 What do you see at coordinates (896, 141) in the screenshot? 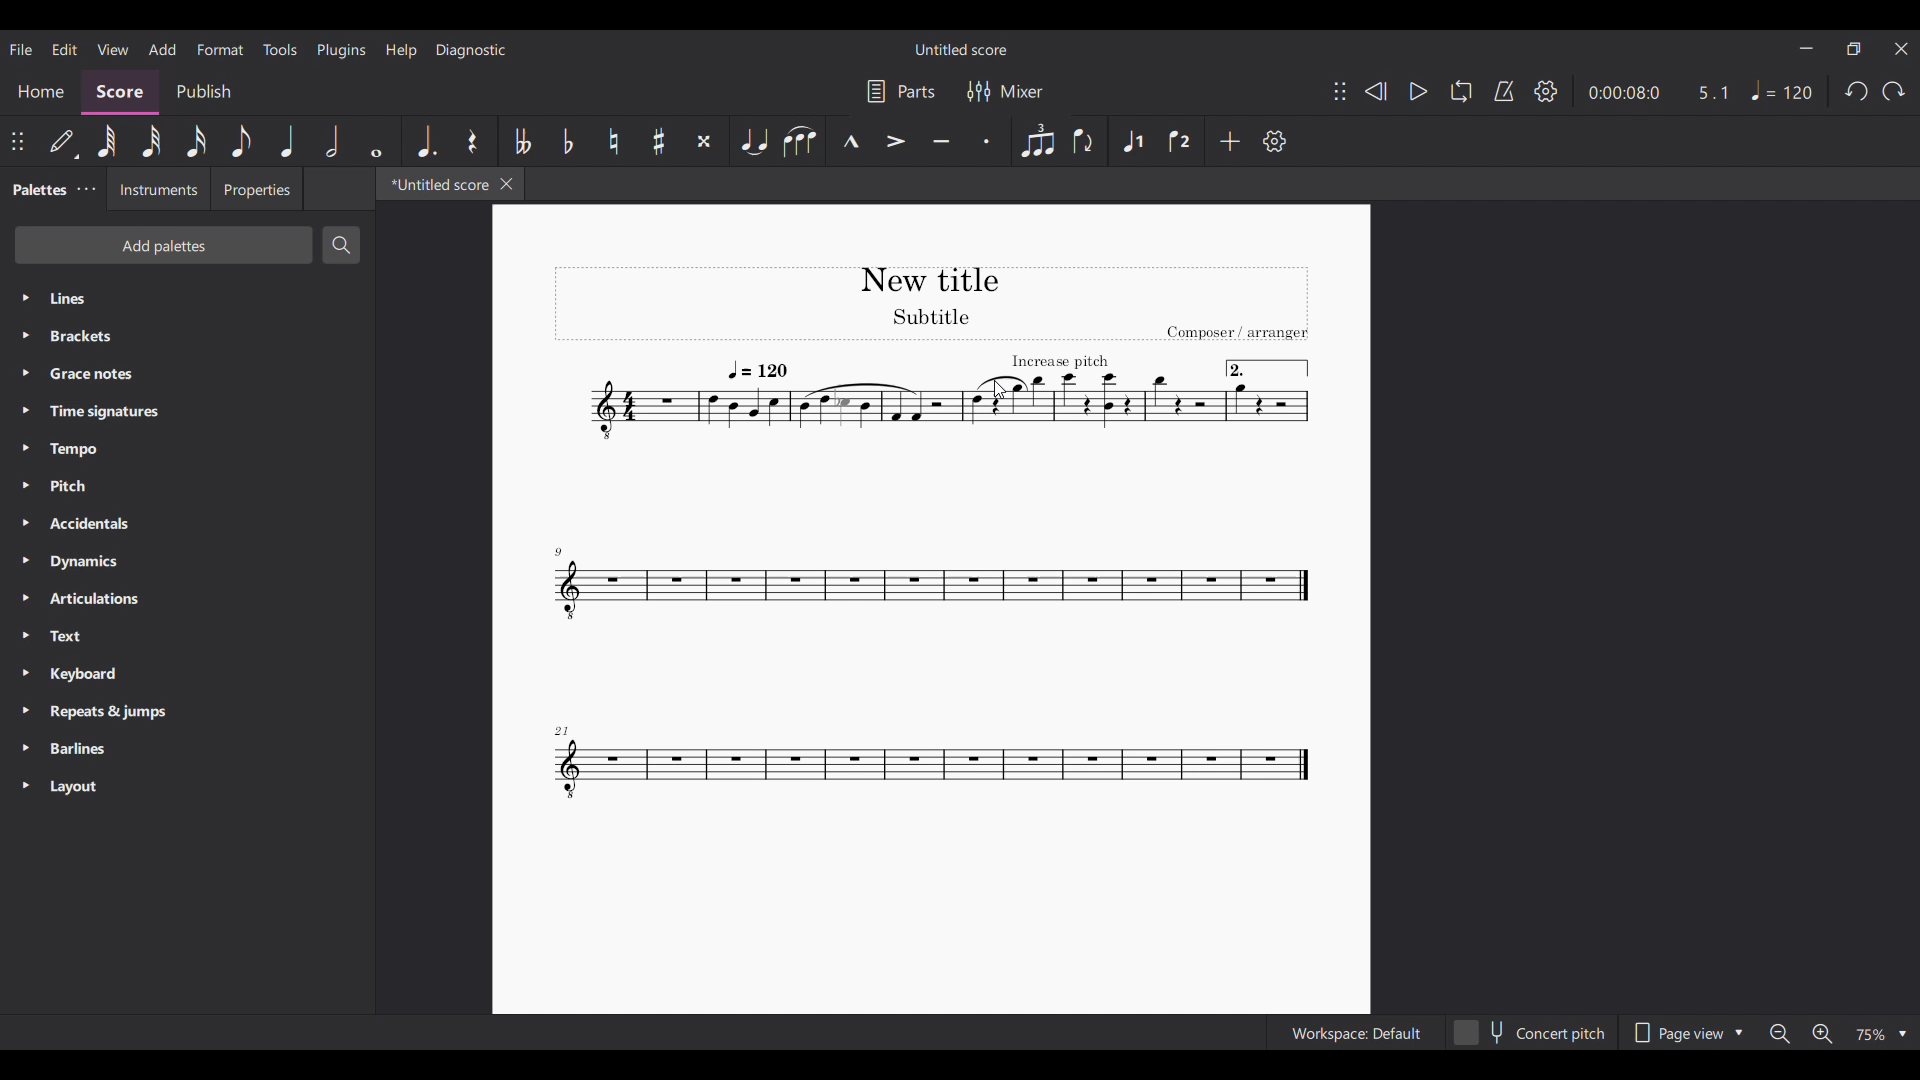
I see `Accent` at bounding box center [896, 141].